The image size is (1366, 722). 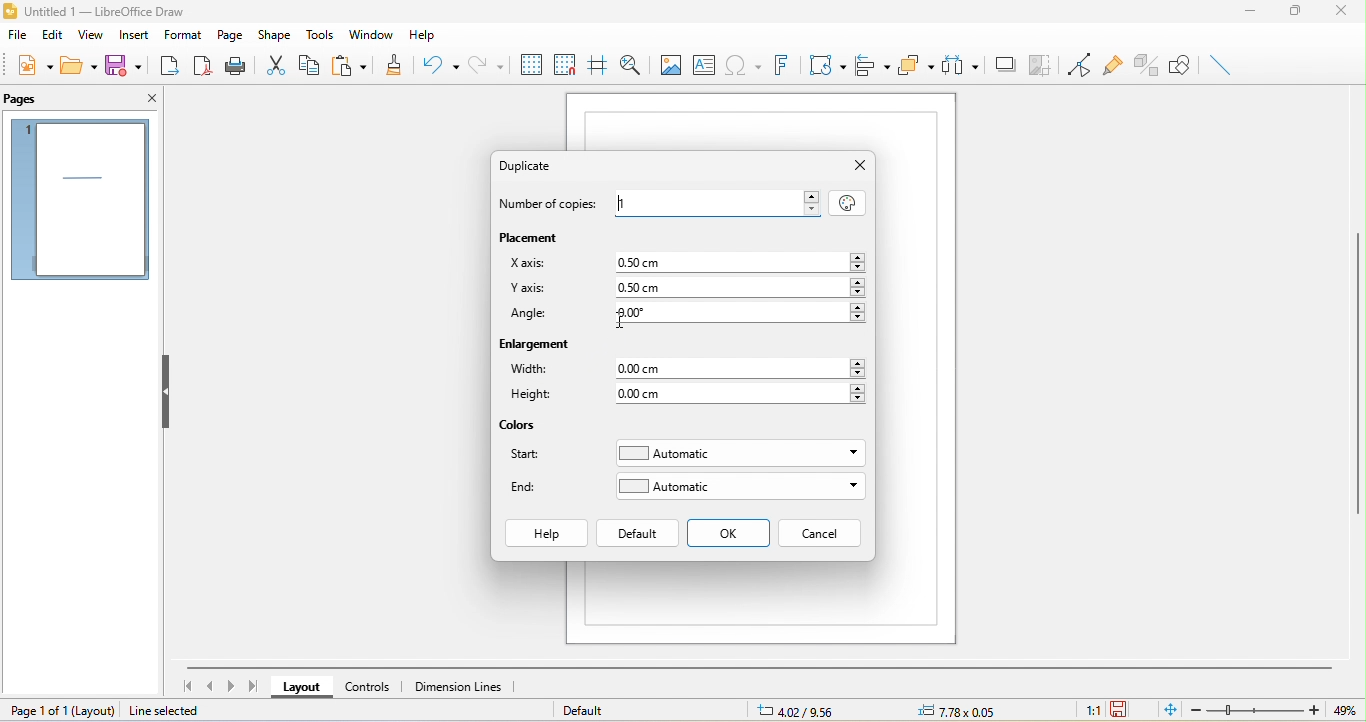 I want to click on insert line, so click(x=1221, y=65).